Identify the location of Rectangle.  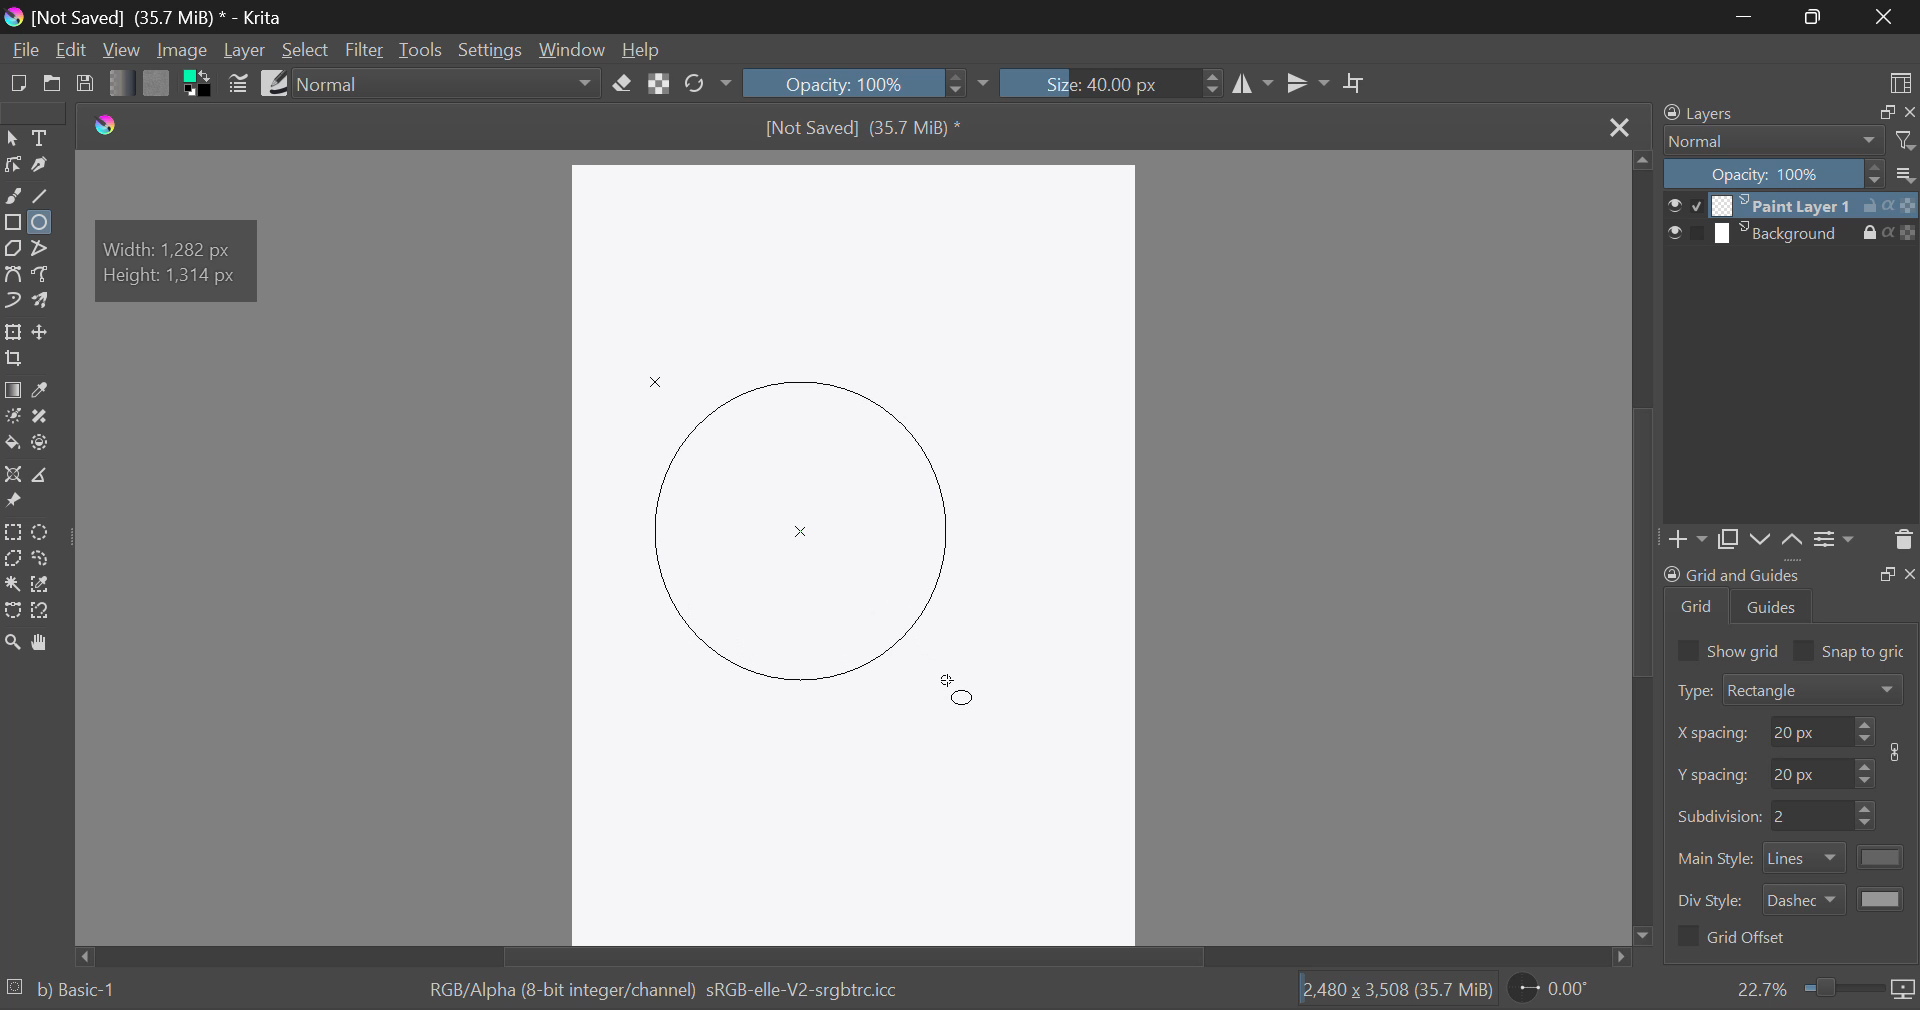
(14, 221).